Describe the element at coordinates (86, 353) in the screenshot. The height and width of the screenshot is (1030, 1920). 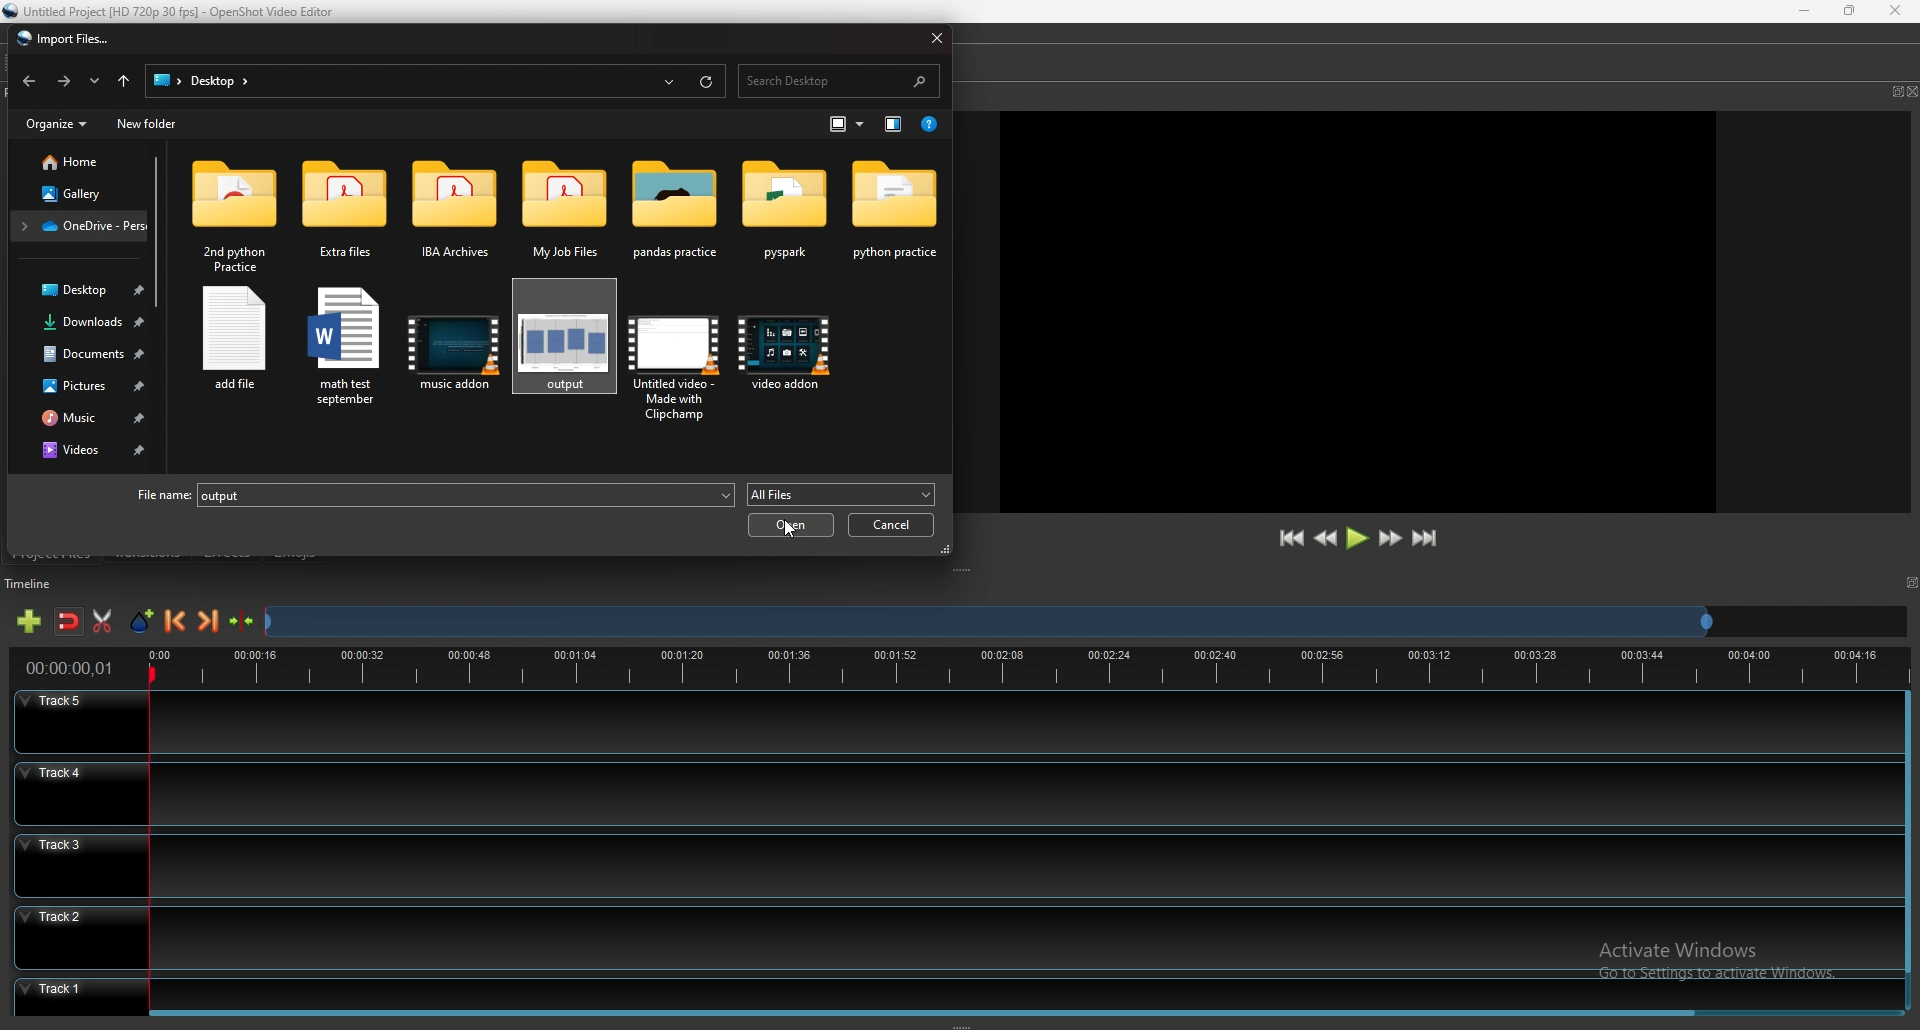
I see `documents` at that location.